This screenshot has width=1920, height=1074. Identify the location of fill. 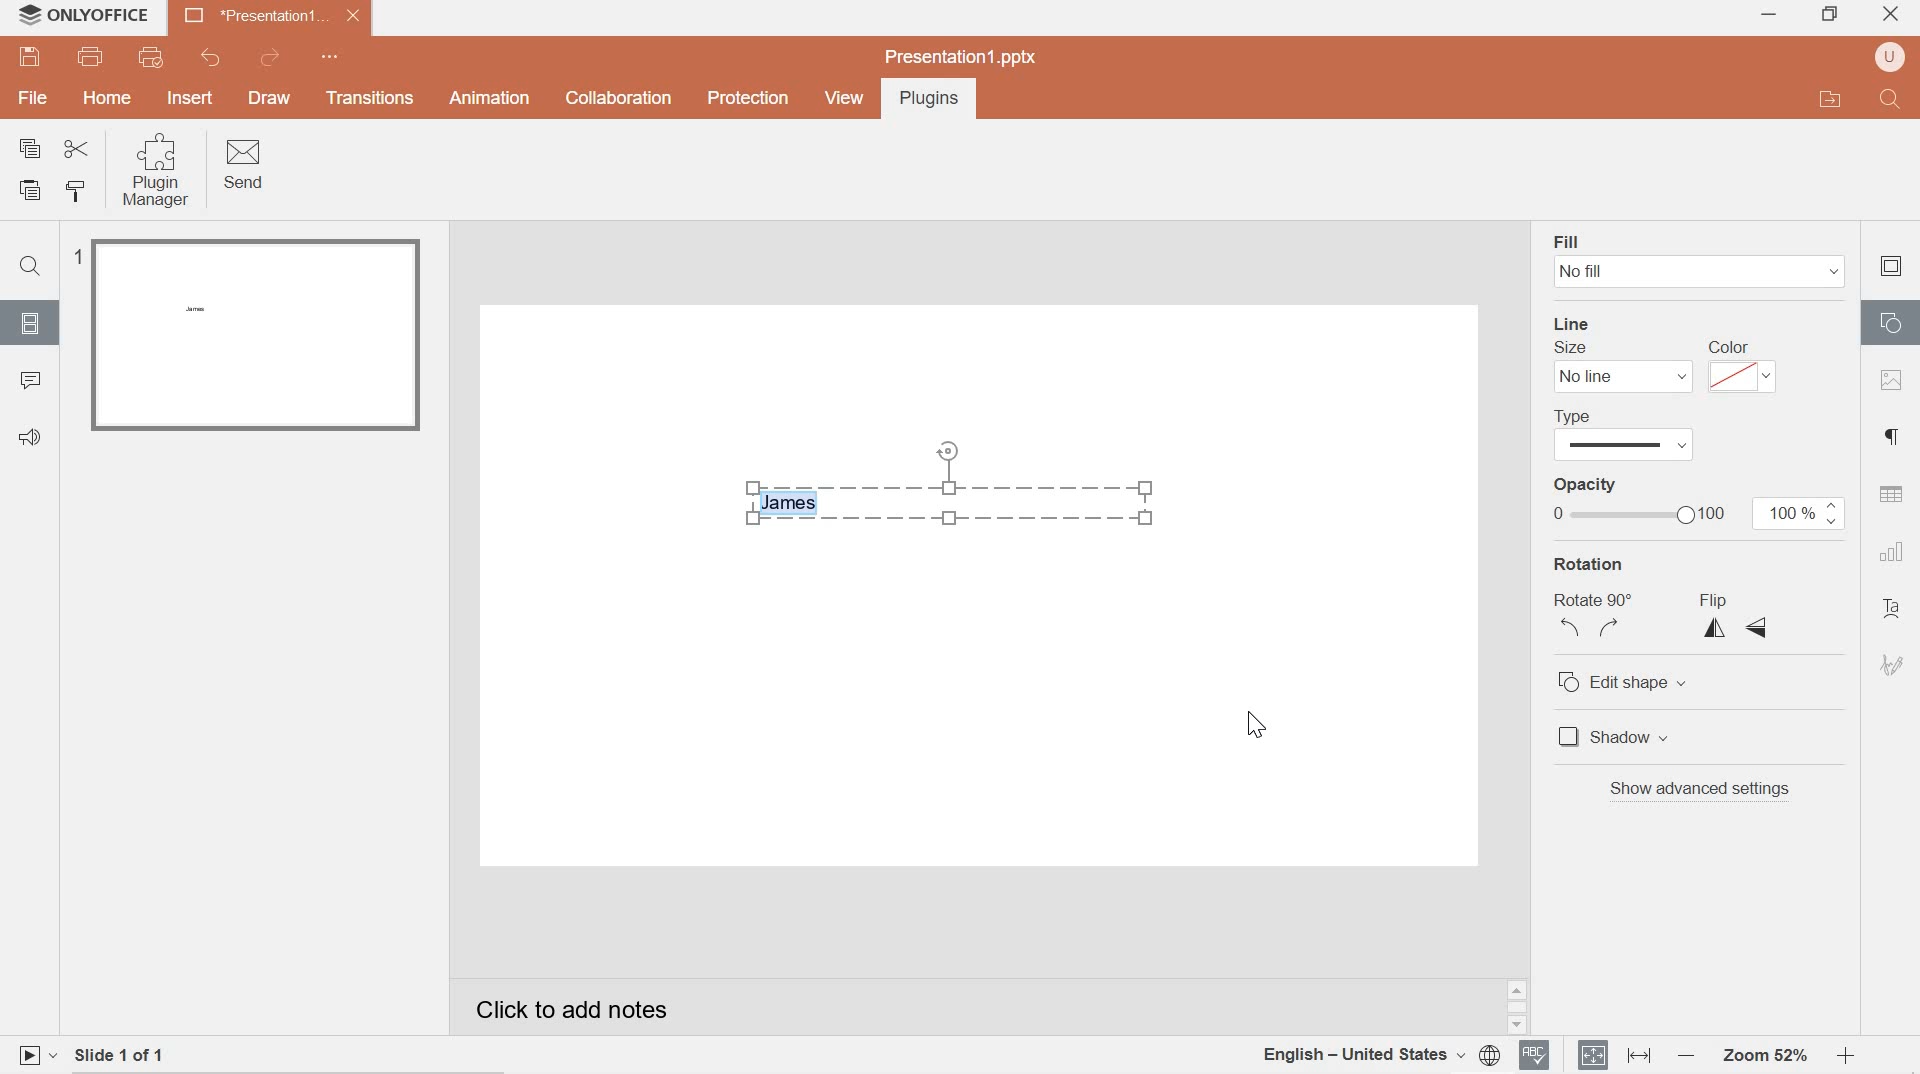
(1564, 240).